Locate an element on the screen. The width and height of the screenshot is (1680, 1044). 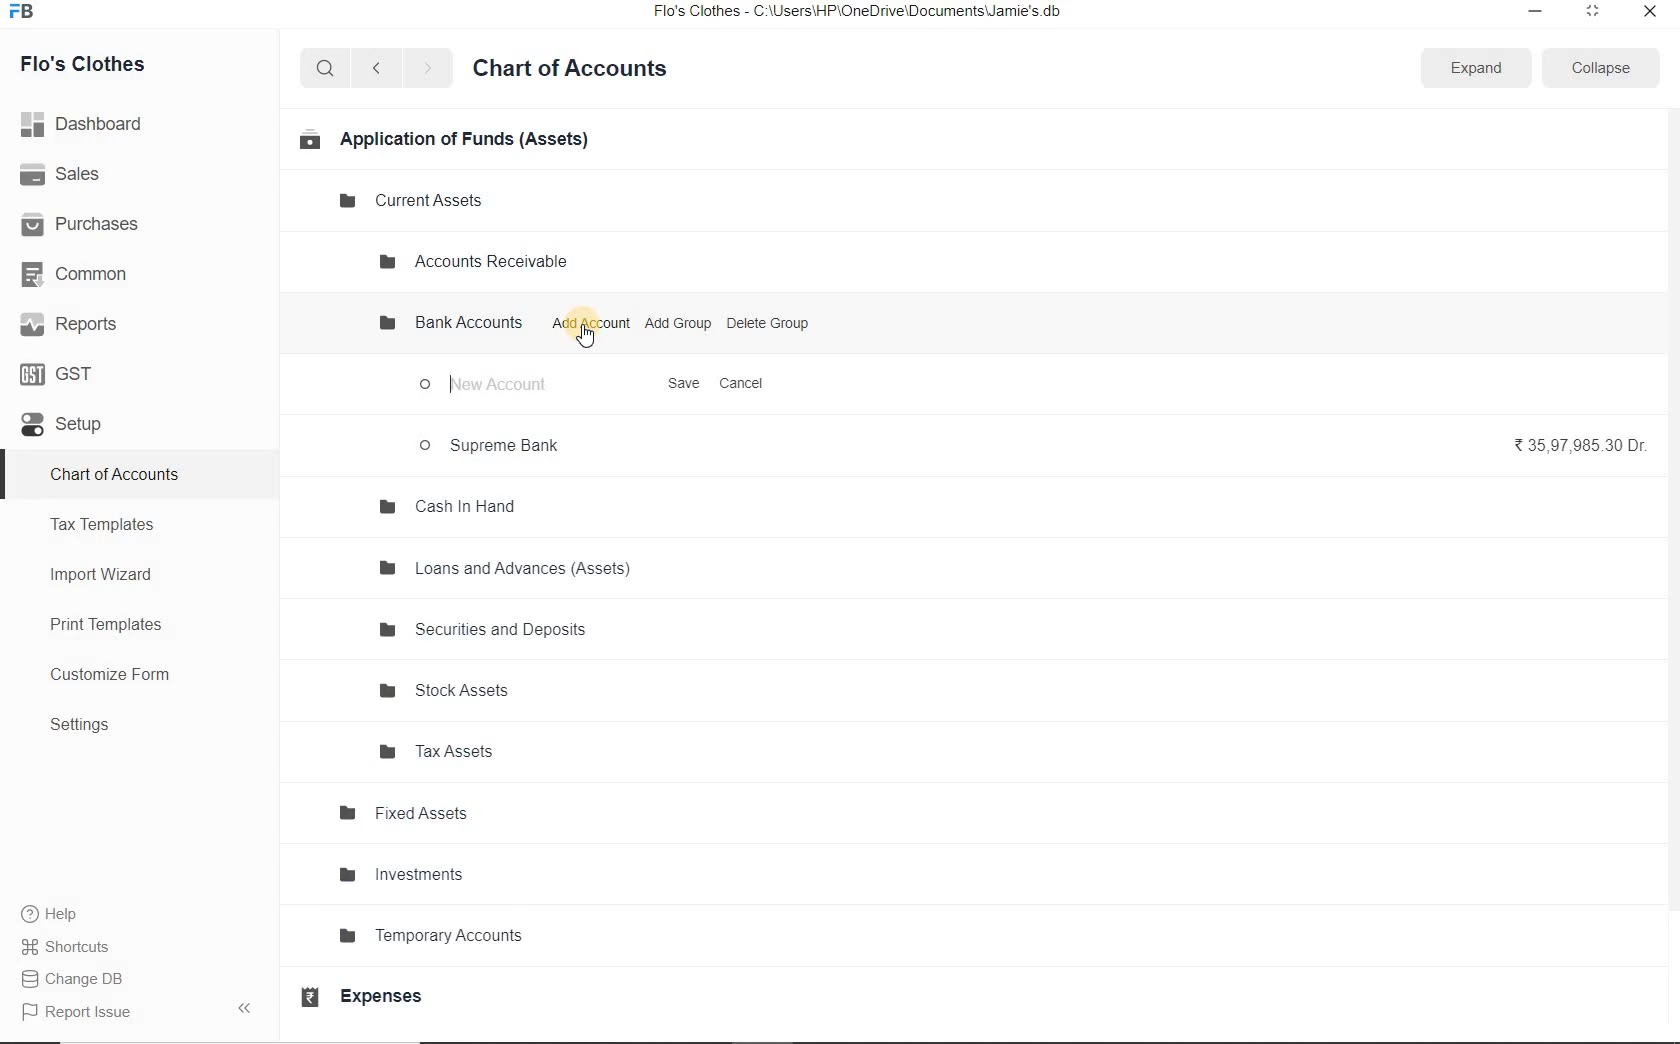
Investments is located at coordinates (444, 873).